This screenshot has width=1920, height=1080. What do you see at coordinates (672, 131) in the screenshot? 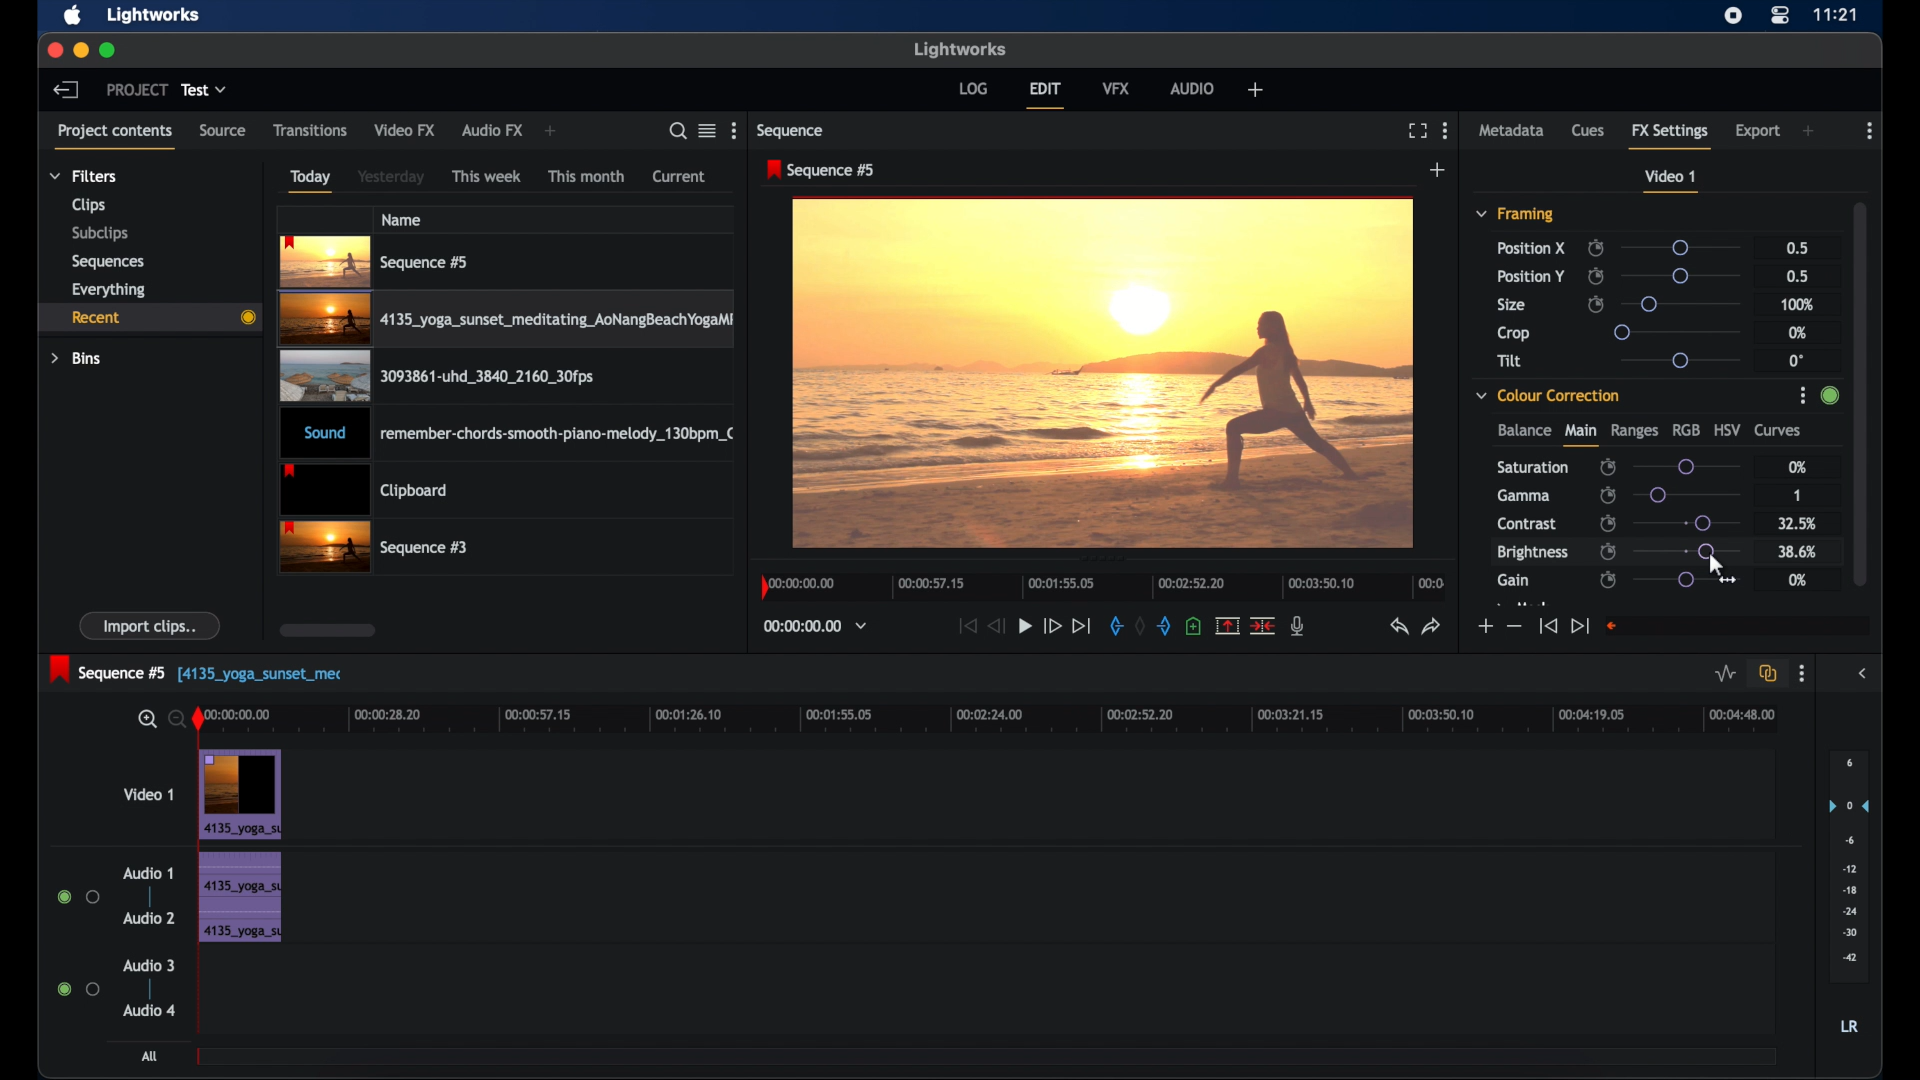
I see `search` at bounding box center [672, 131].